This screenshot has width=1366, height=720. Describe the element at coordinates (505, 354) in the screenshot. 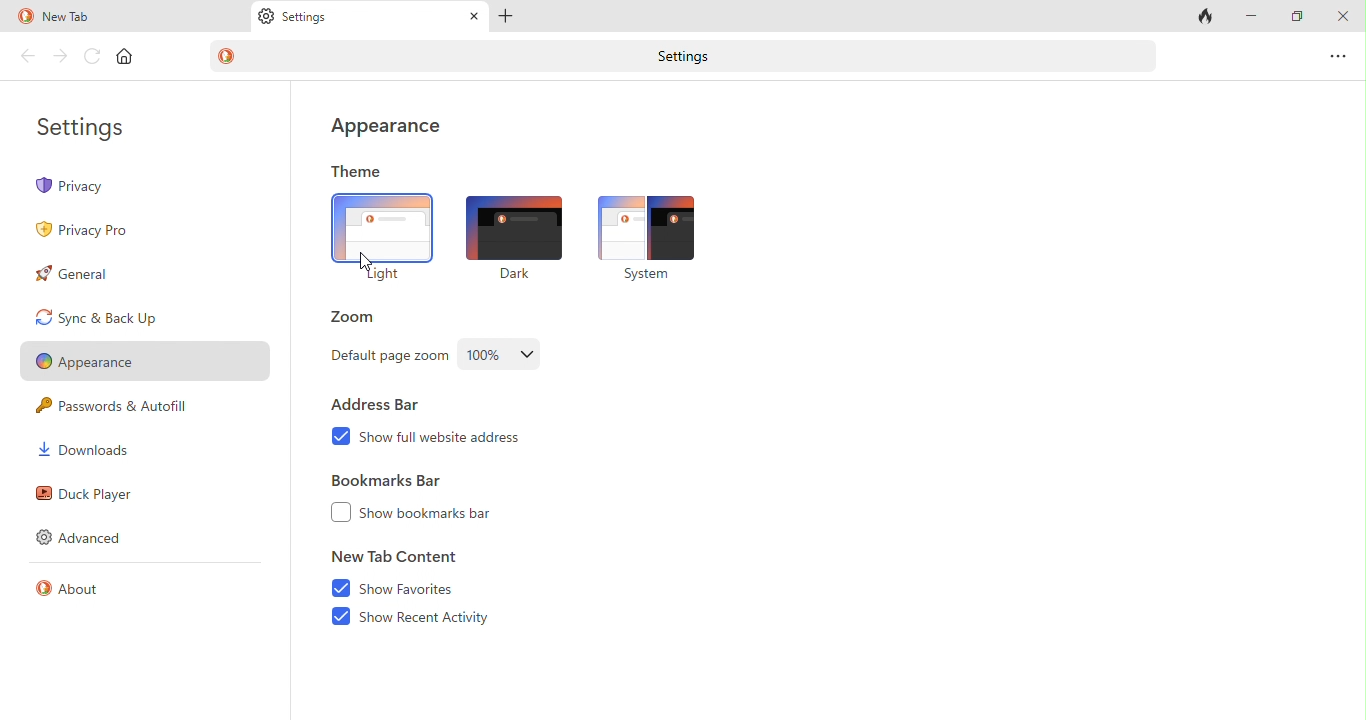

I see `default zoom-100%` at that location.